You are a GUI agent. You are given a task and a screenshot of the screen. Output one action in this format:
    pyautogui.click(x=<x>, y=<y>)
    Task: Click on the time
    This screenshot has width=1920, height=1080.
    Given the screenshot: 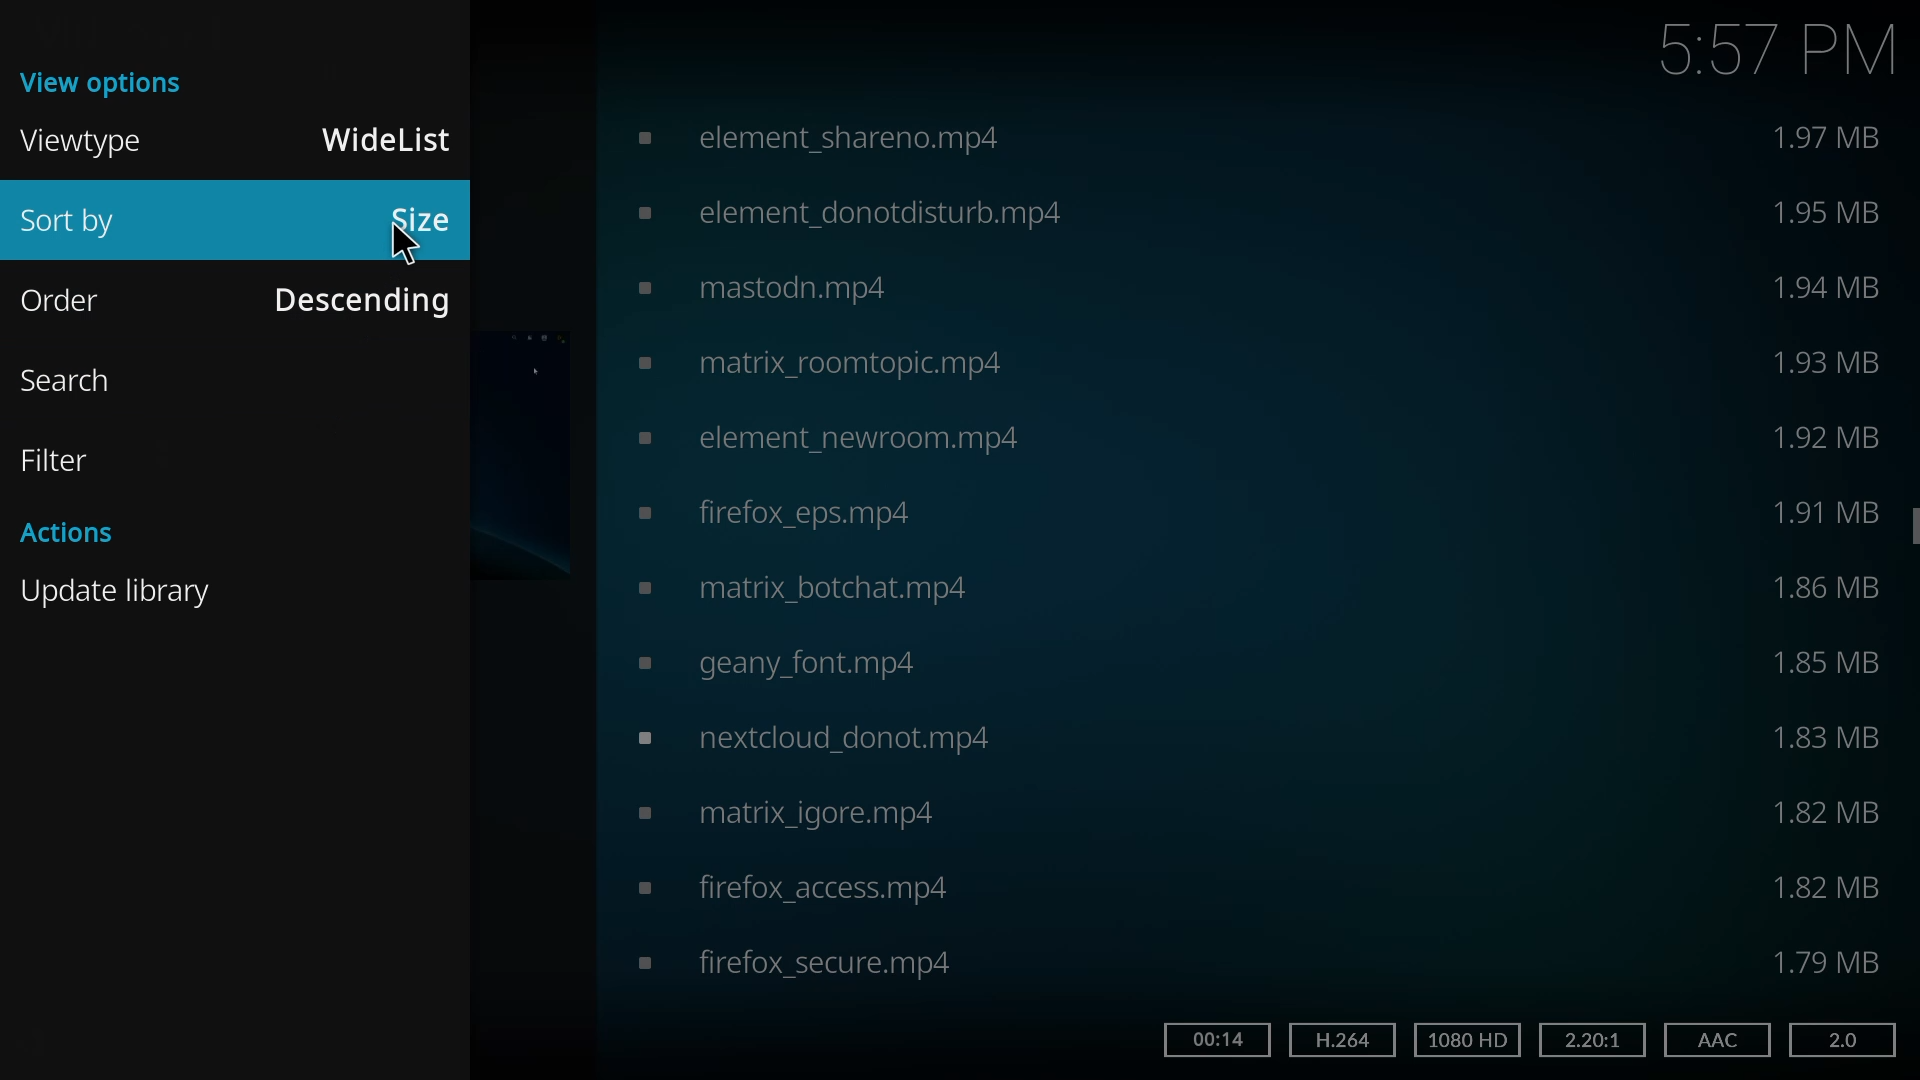 What is the action you would take?
    pyautogui.click(x=1778, y=47)
    